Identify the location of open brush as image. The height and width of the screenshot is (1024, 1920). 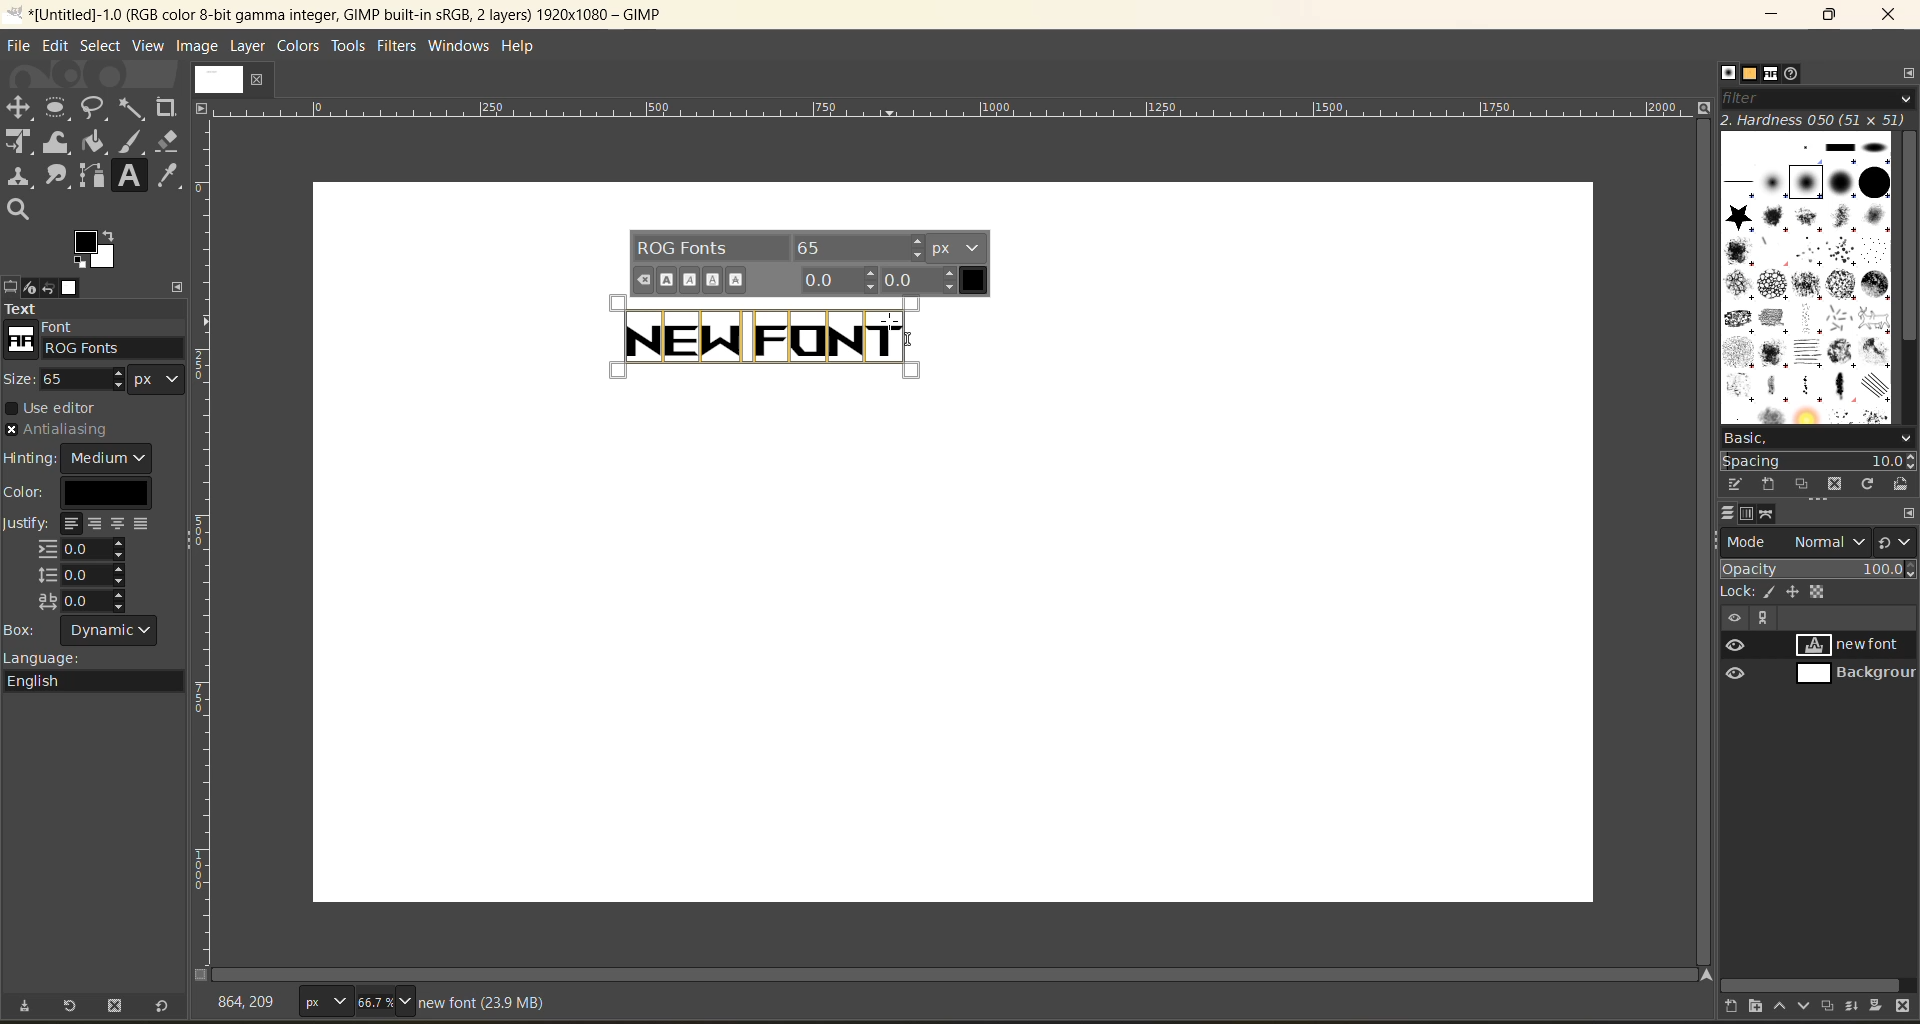
(1904, 486).